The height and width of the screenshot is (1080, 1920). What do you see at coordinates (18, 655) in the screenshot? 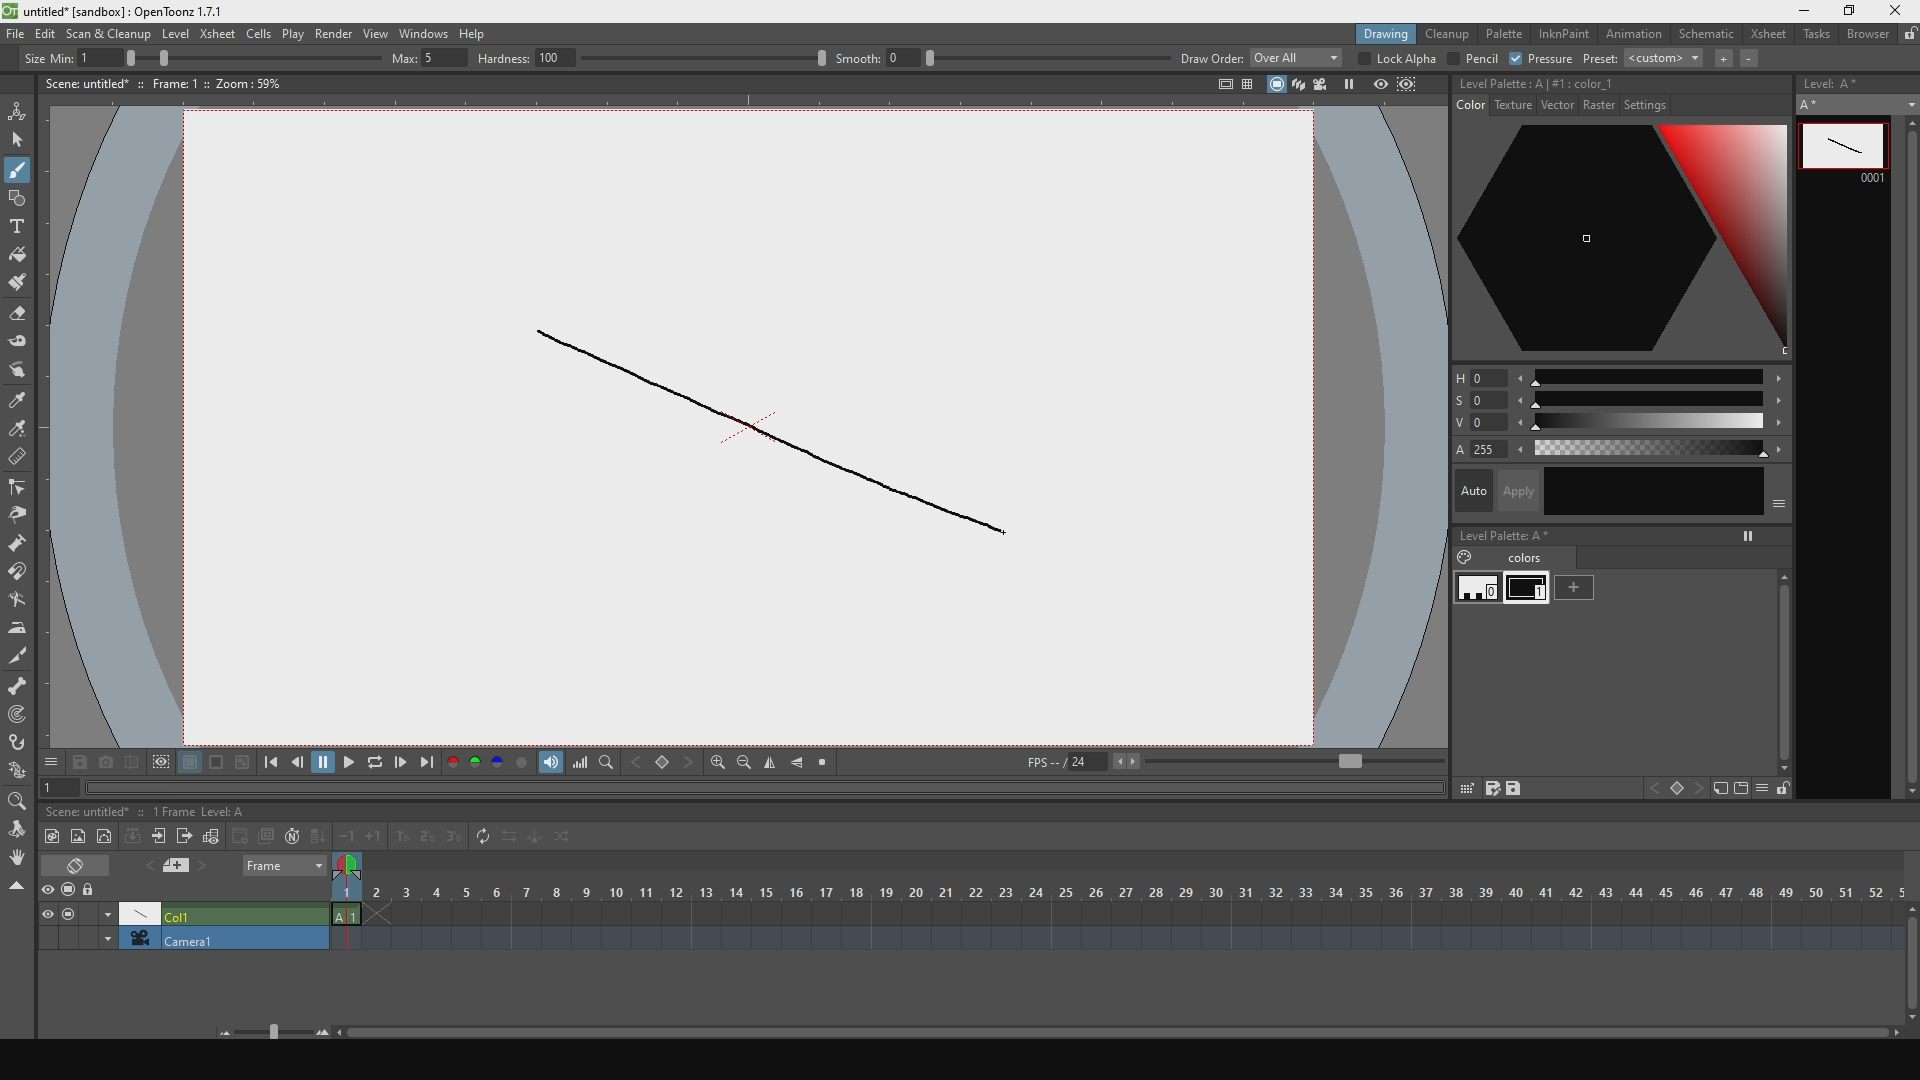
I see `cut` at bounding box center [18, 655].